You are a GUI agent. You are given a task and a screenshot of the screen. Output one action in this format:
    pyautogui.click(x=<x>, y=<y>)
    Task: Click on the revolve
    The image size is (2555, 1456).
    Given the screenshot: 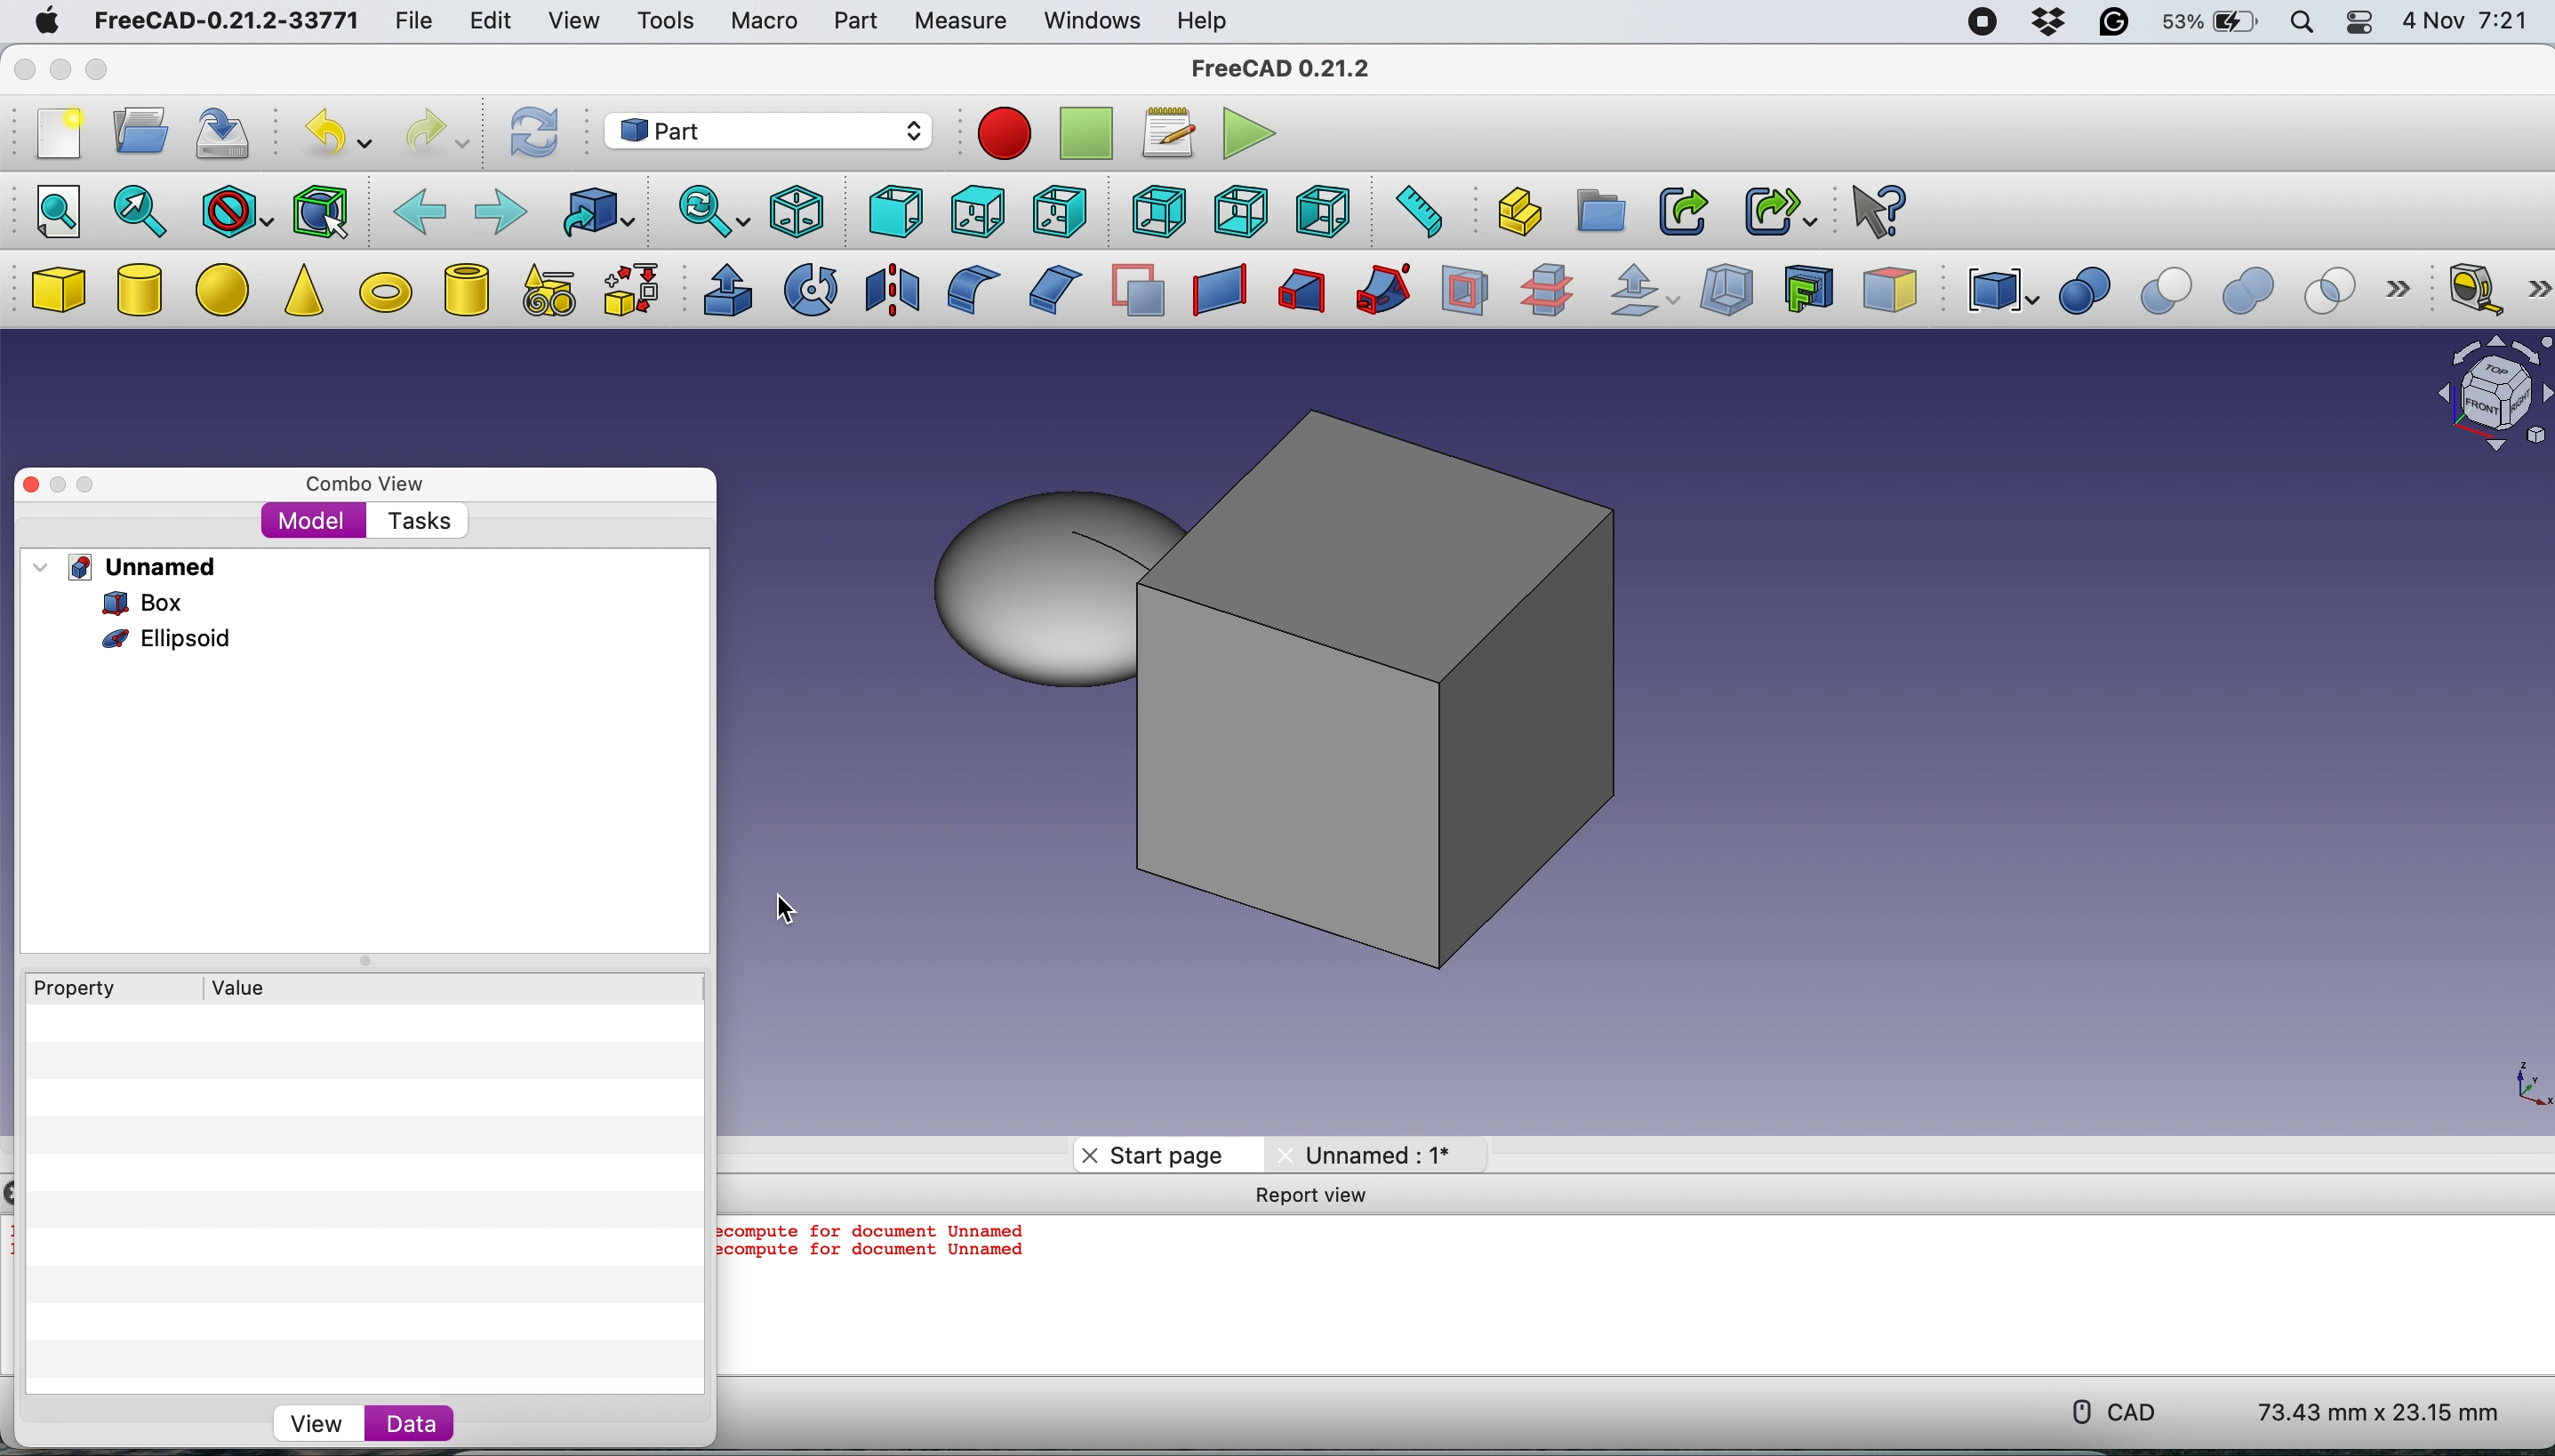 What is the action you would take?
    pyautogui.click(x=813, y=288)
    